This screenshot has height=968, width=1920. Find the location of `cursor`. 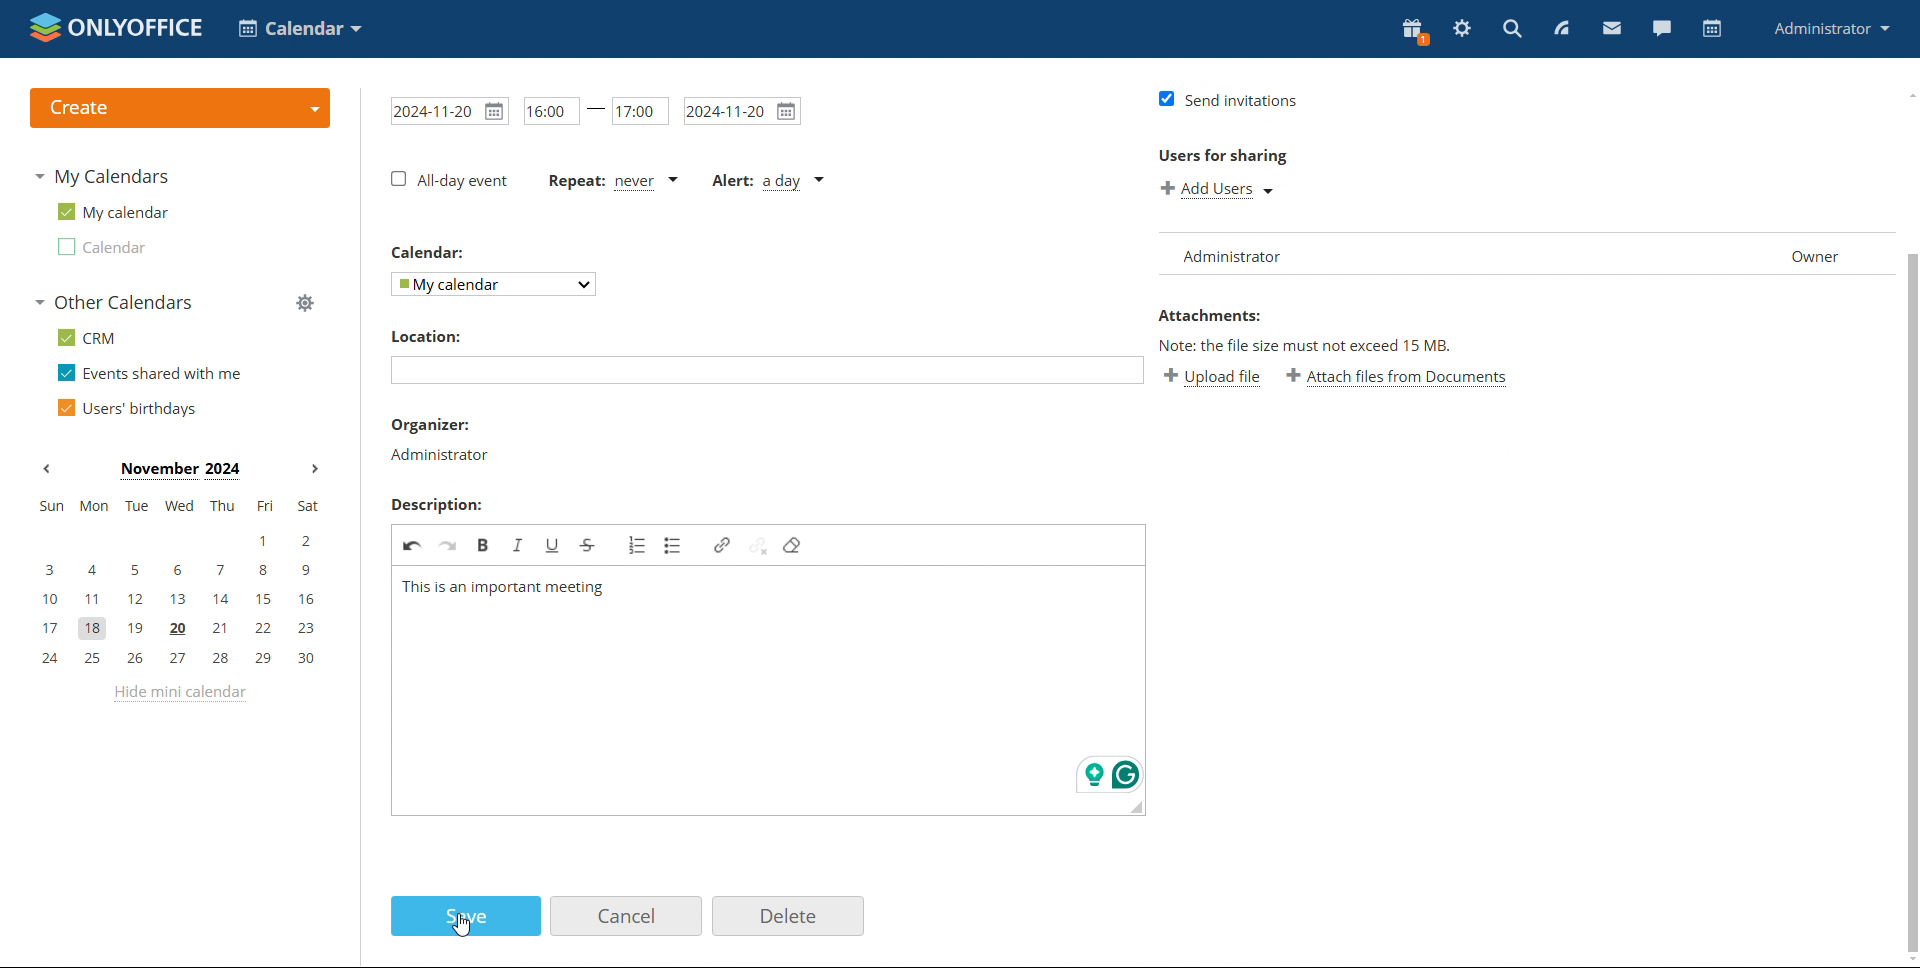

cursor is located at coordinates (462, 925).